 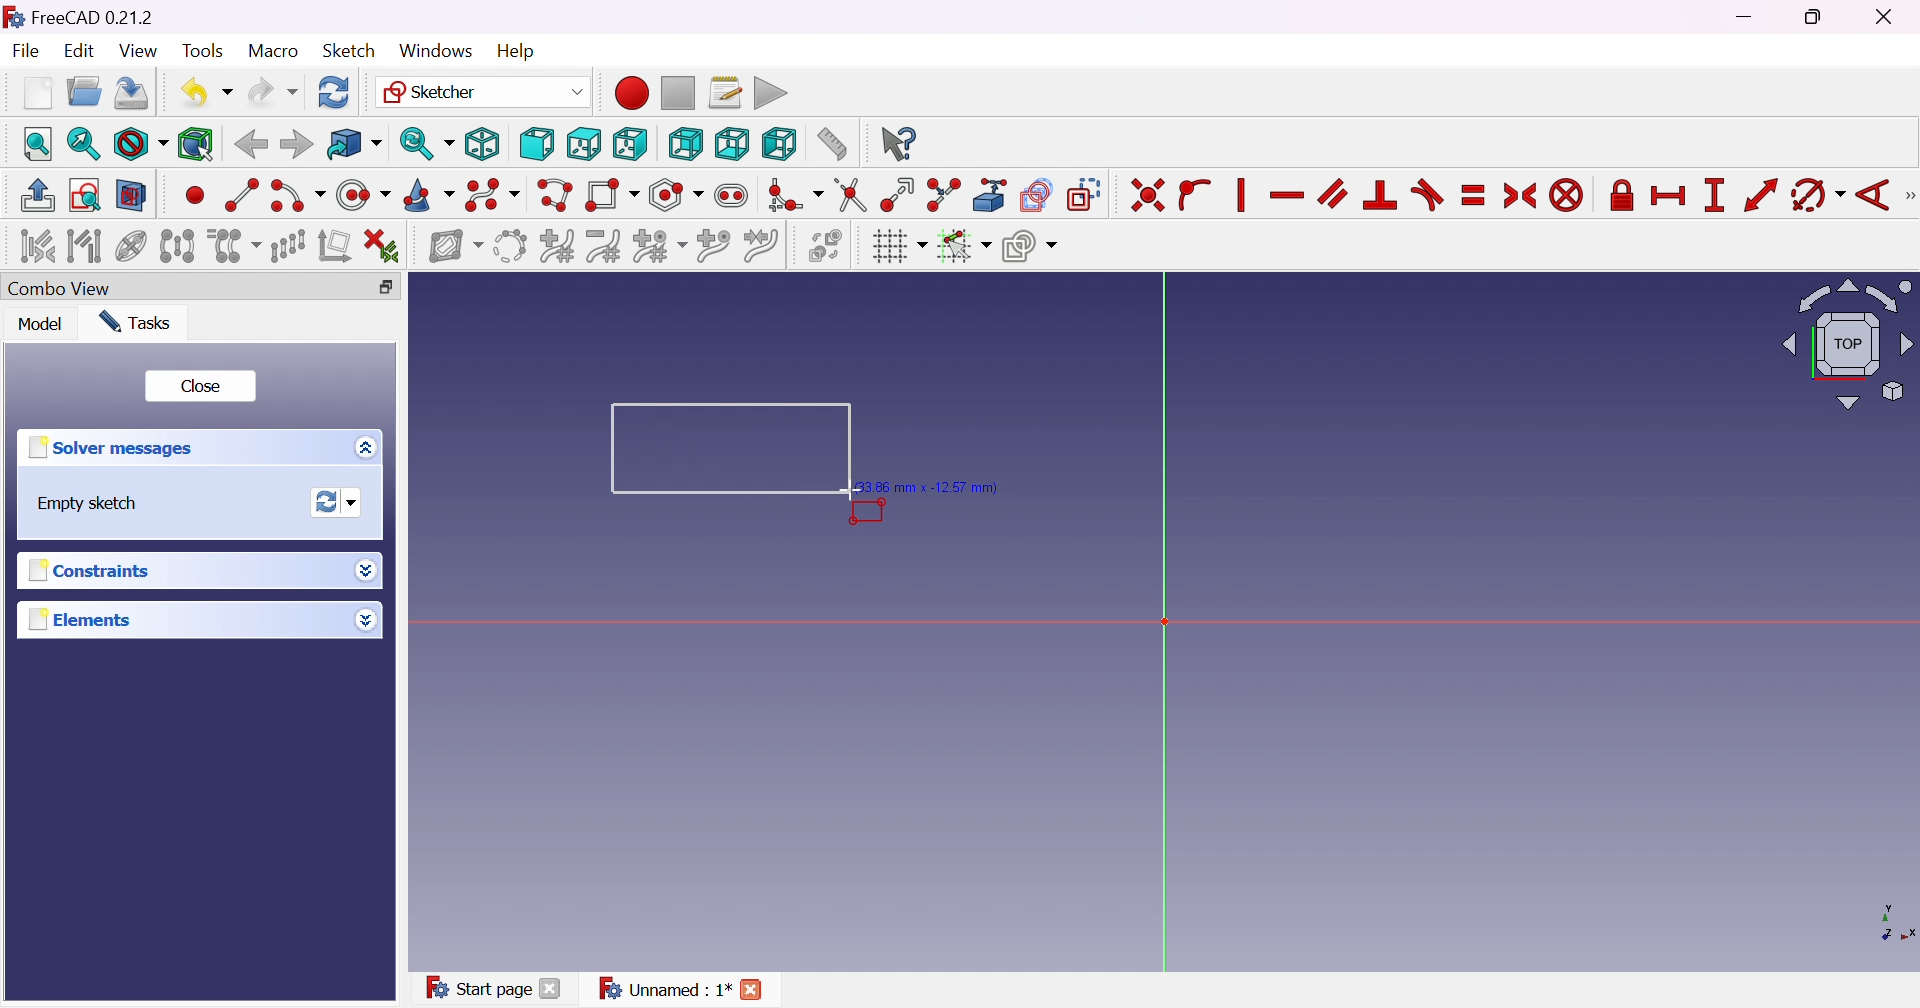 What do you see at coordinates (117, 447) in the screenshot?
I see `Solver messages` at bounding box center [117, 447].